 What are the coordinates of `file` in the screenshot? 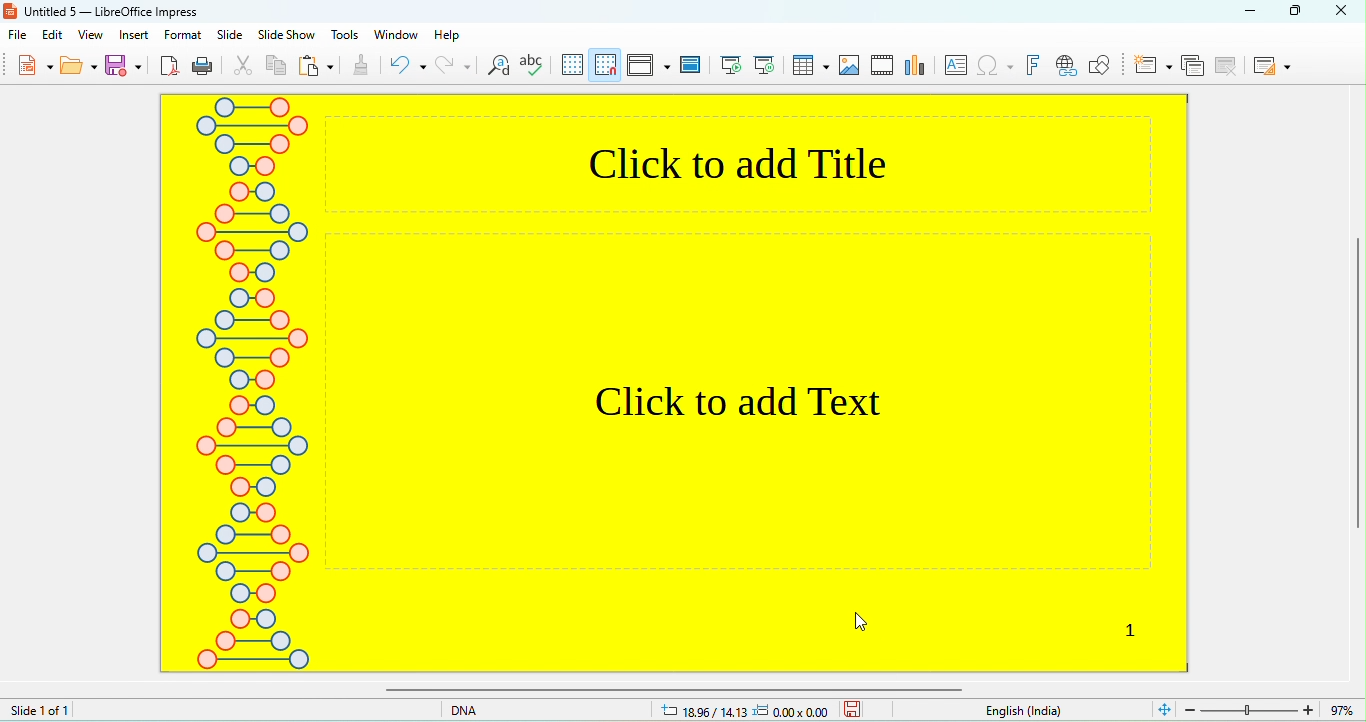 It's located at (22, 37).